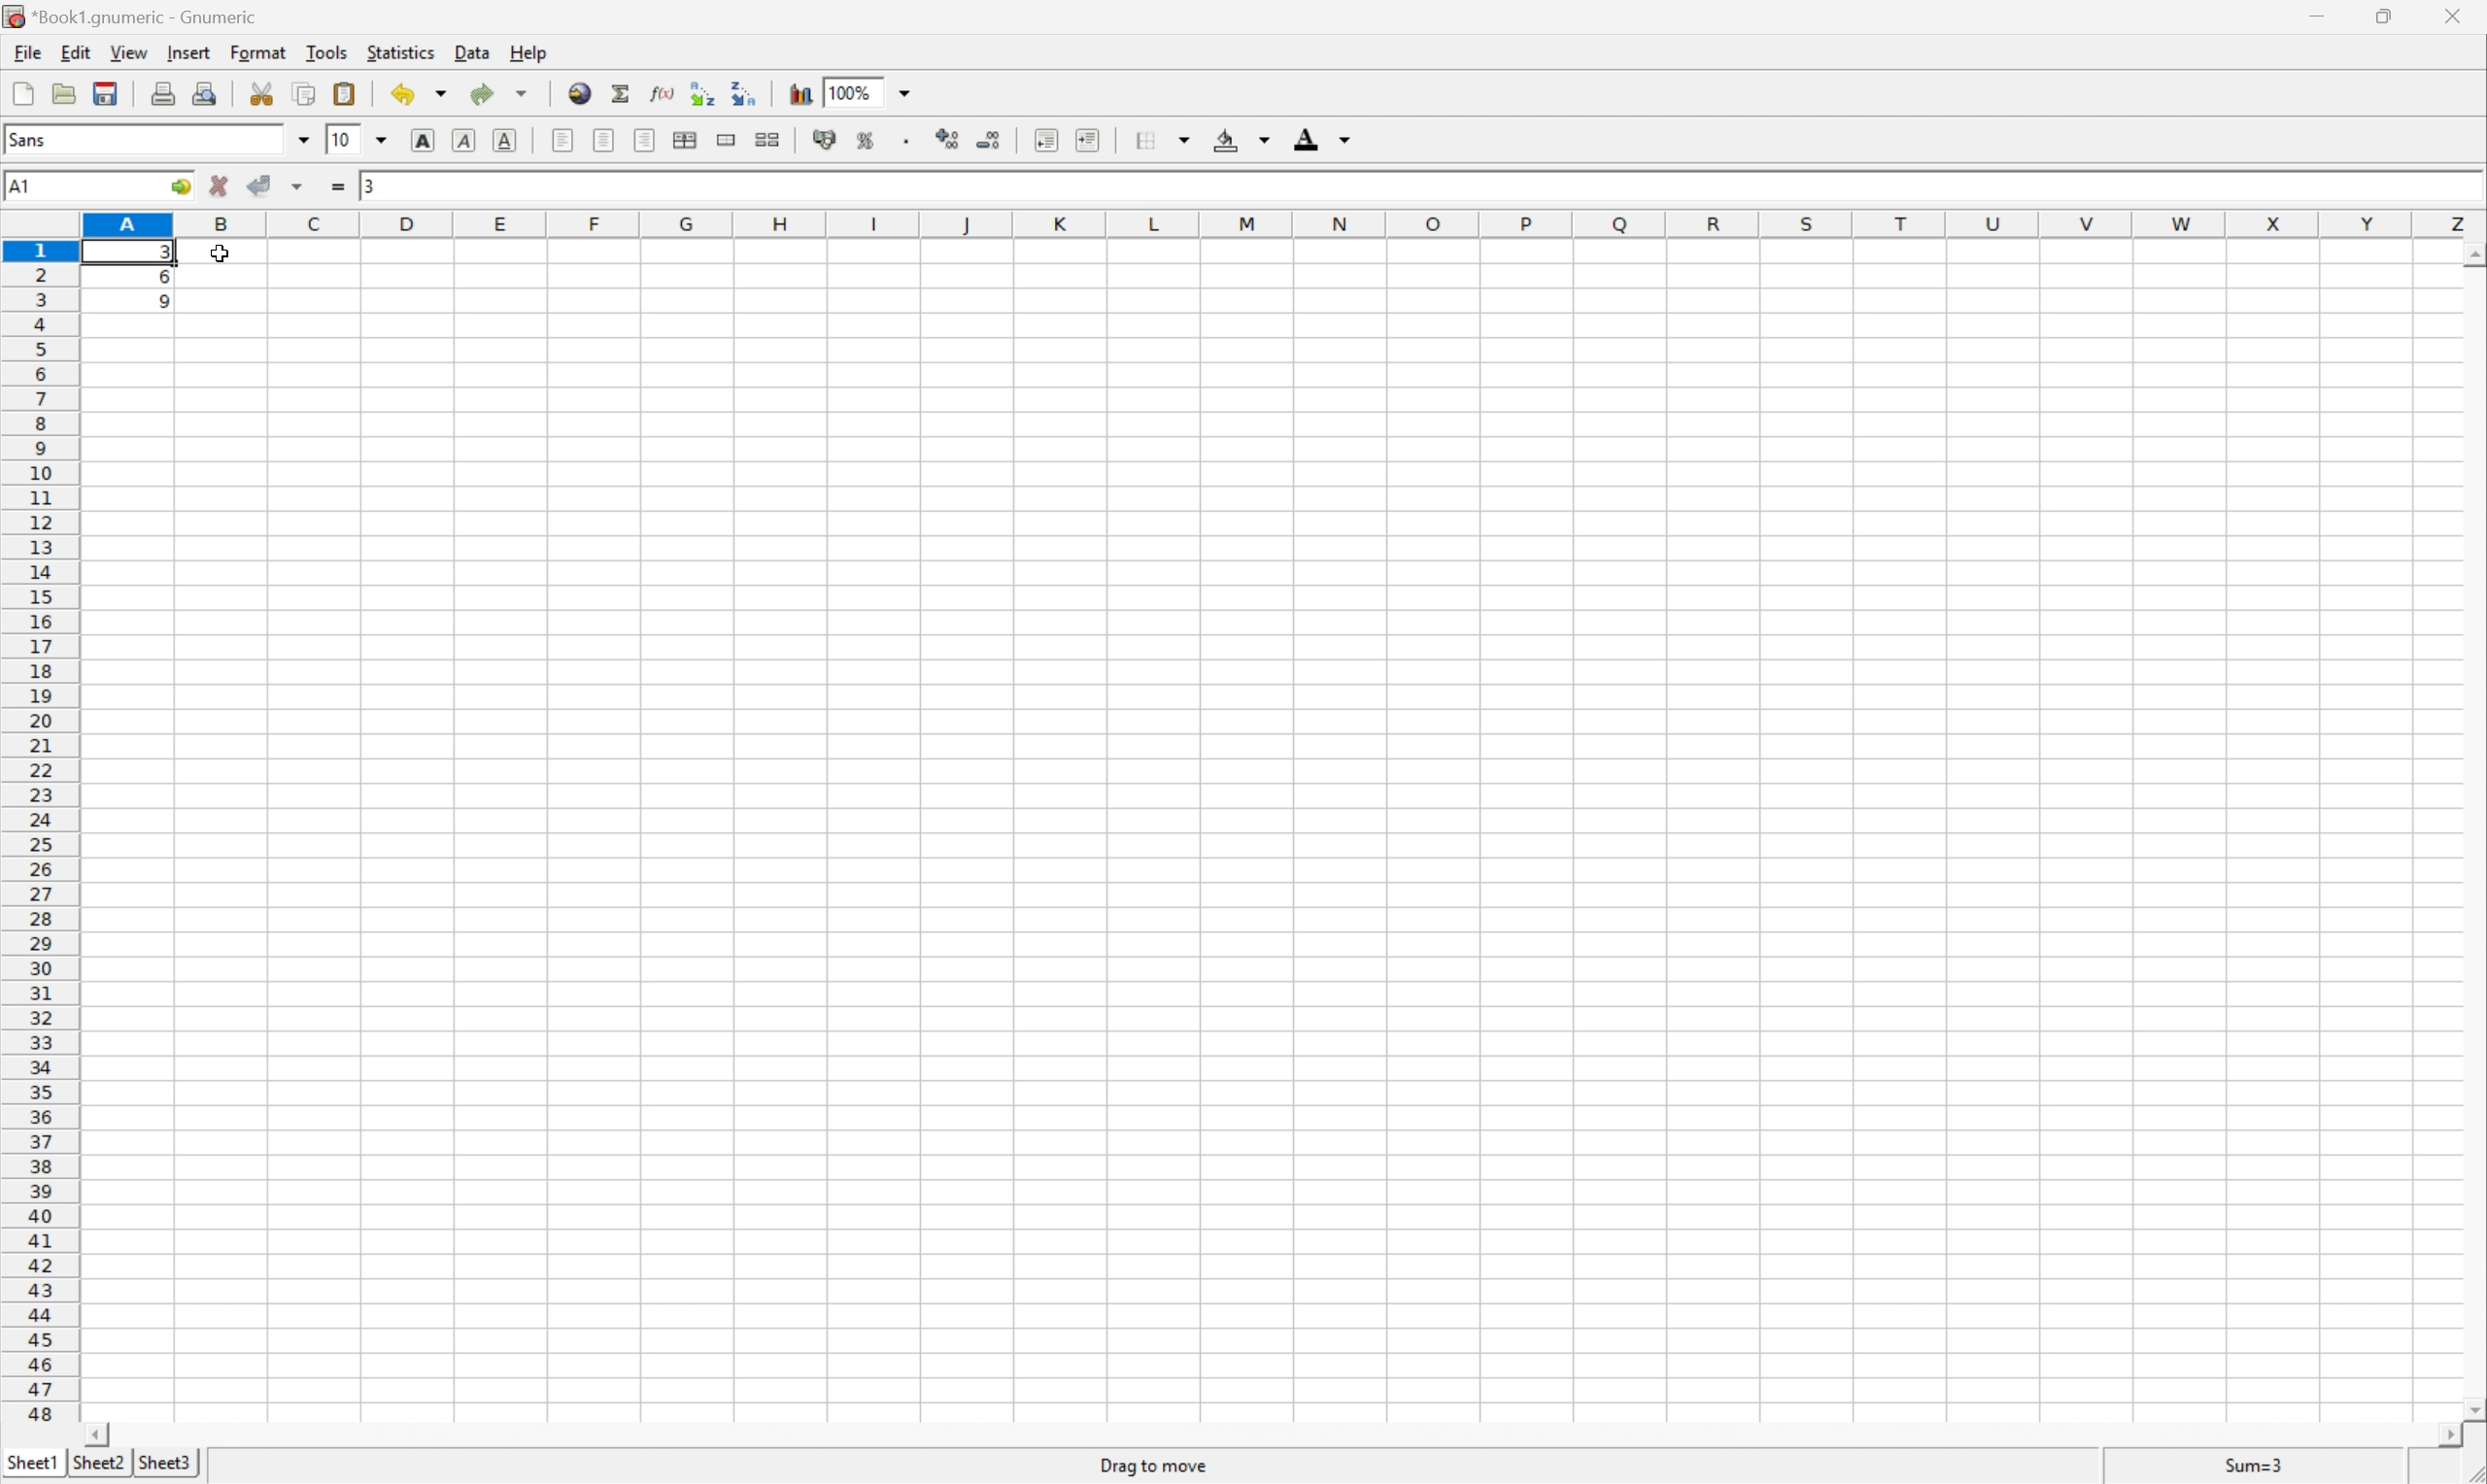 The height and width of the screenshot is (1484, 2487). What do you see at coordinates (906, 142) in the screenshot?
I see `Set the format of the selected cells to include a thousands separator` at bounding box center [906, 142].